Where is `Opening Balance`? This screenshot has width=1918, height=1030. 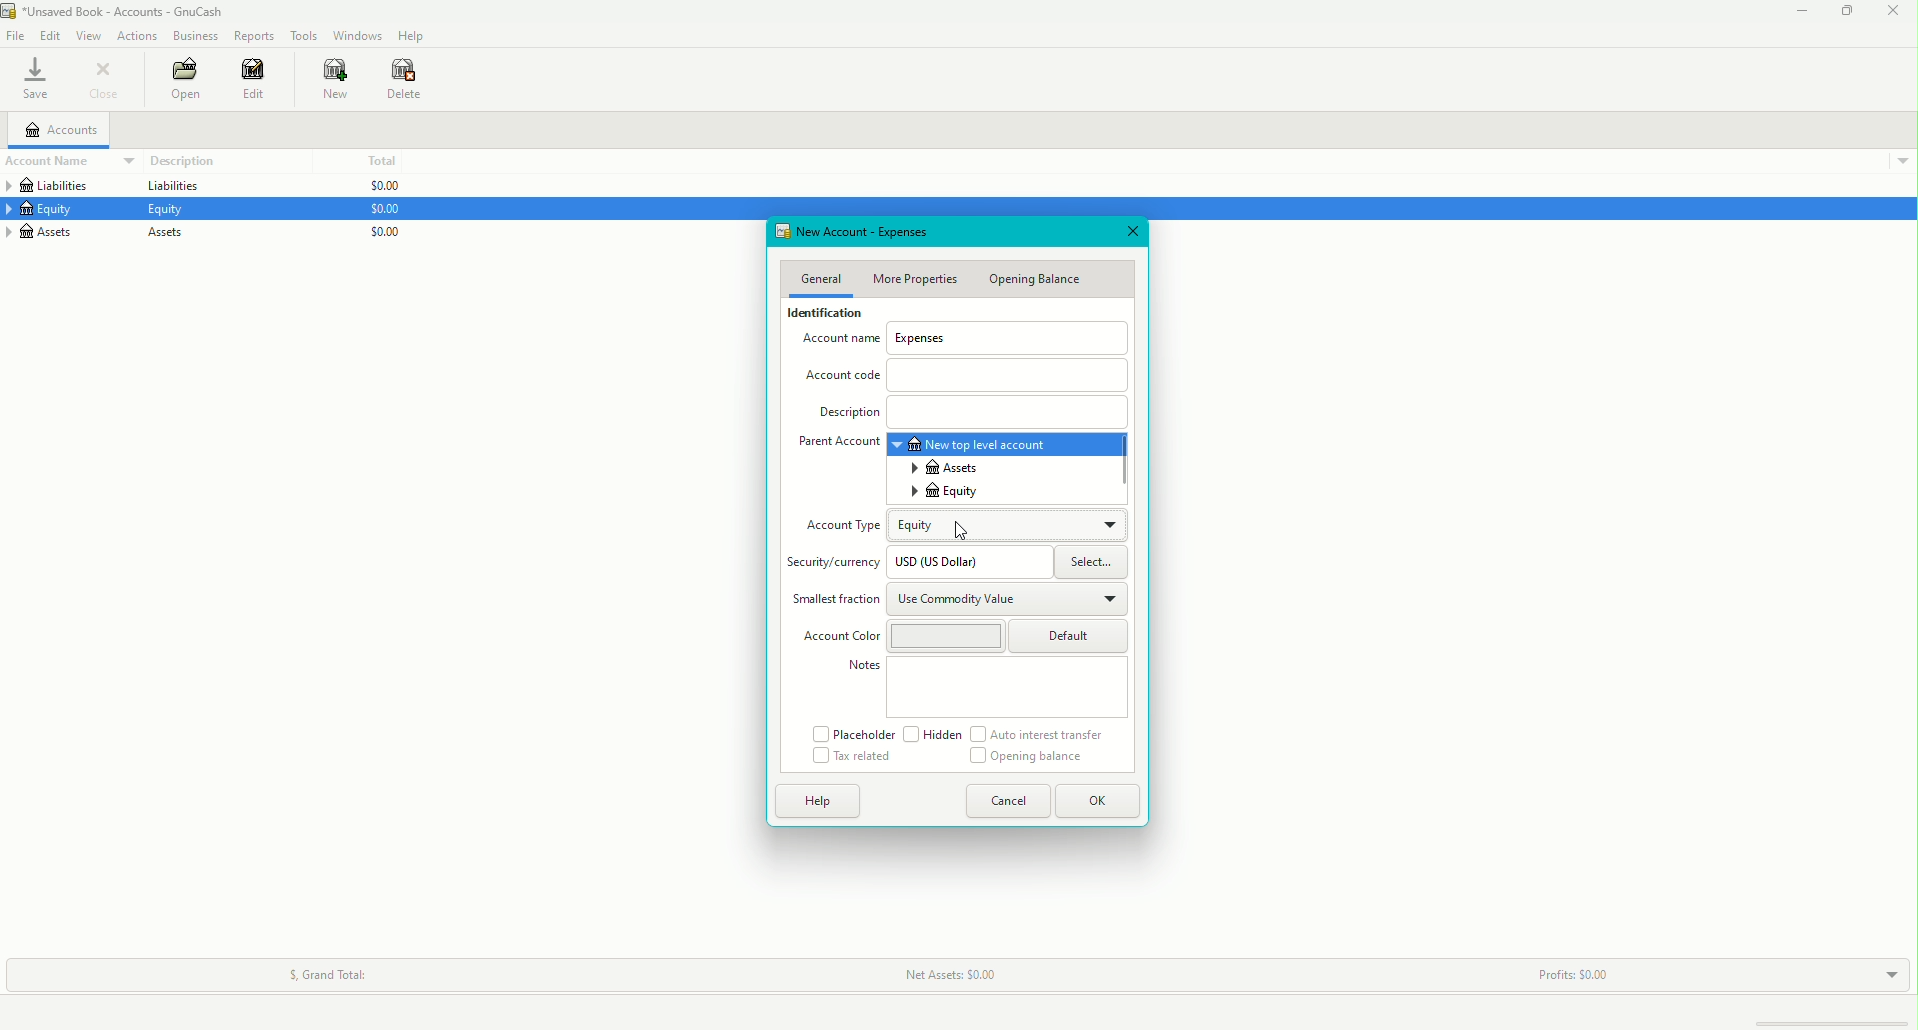 Opening Balance is located at coordinates (1039, 281).